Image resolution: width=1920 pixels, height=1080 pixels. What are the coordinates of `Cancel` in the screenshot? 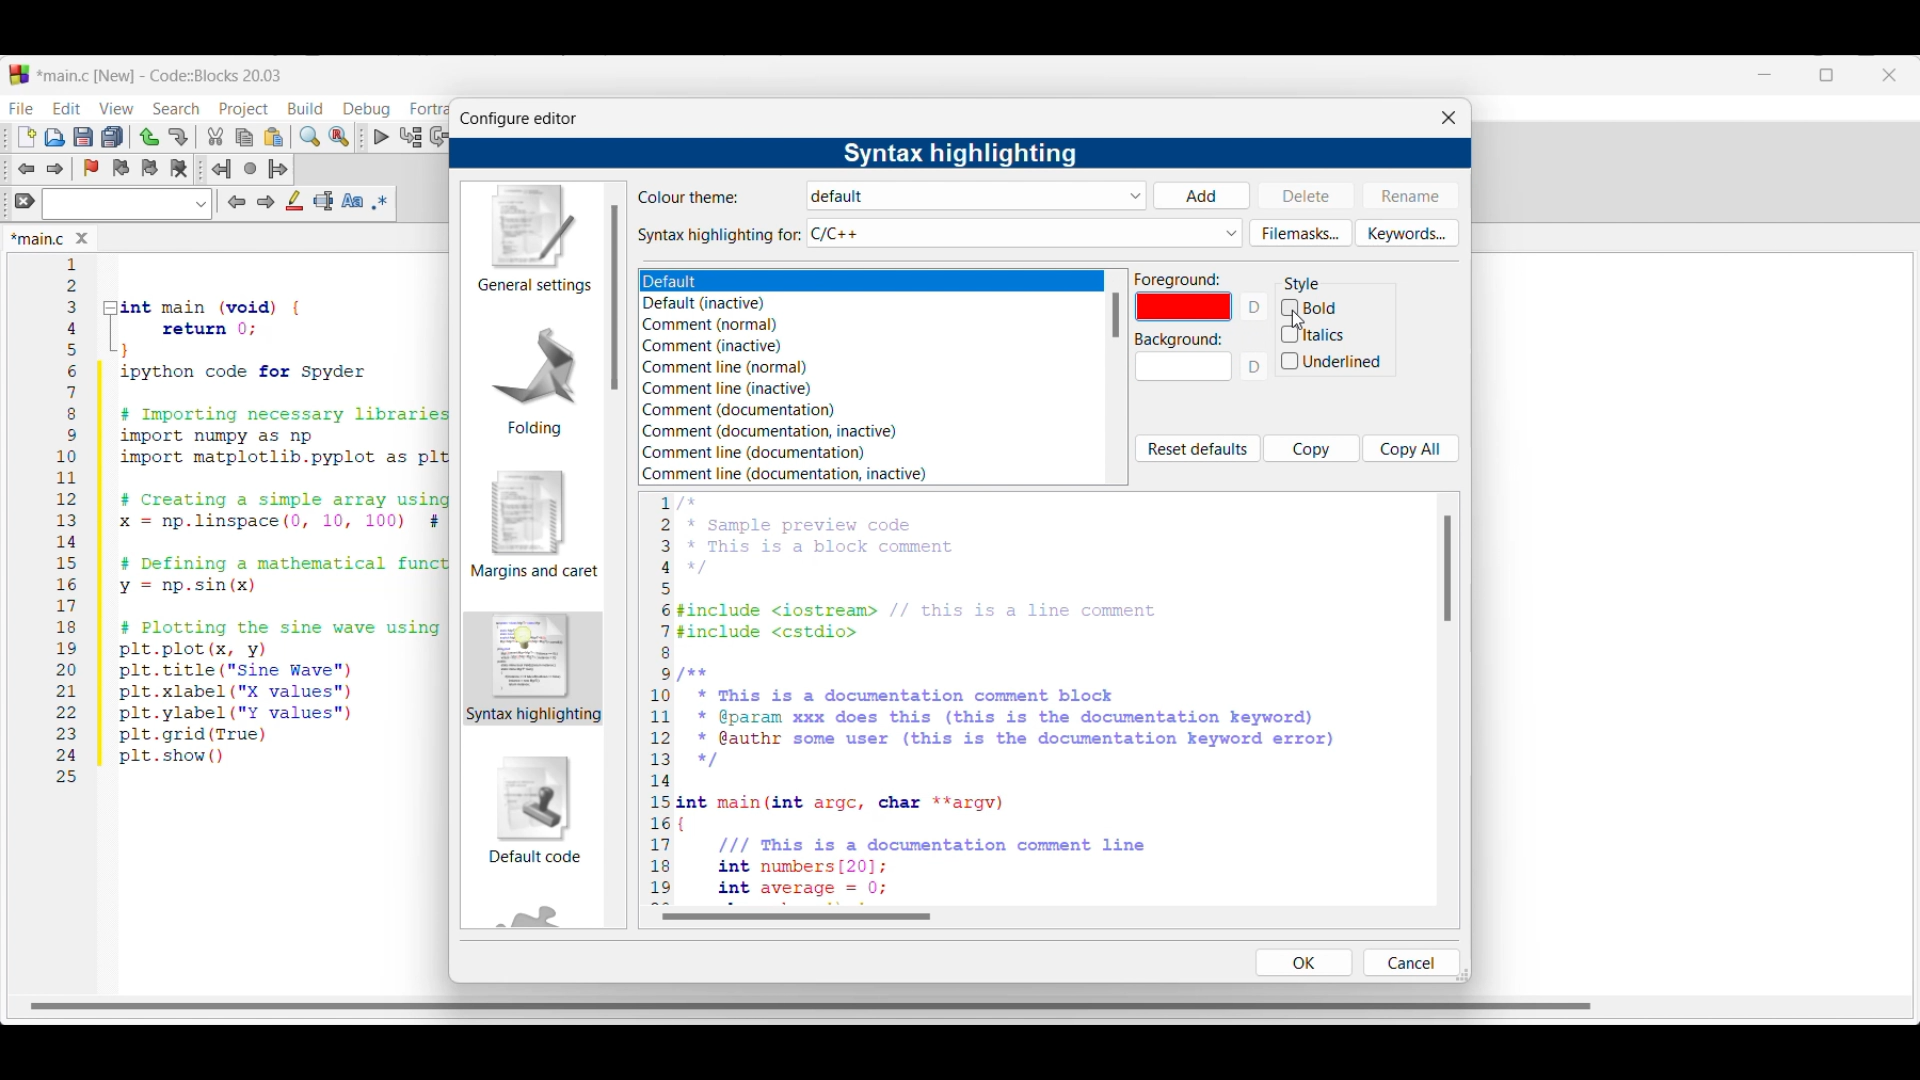 It's located at (1409, 962).